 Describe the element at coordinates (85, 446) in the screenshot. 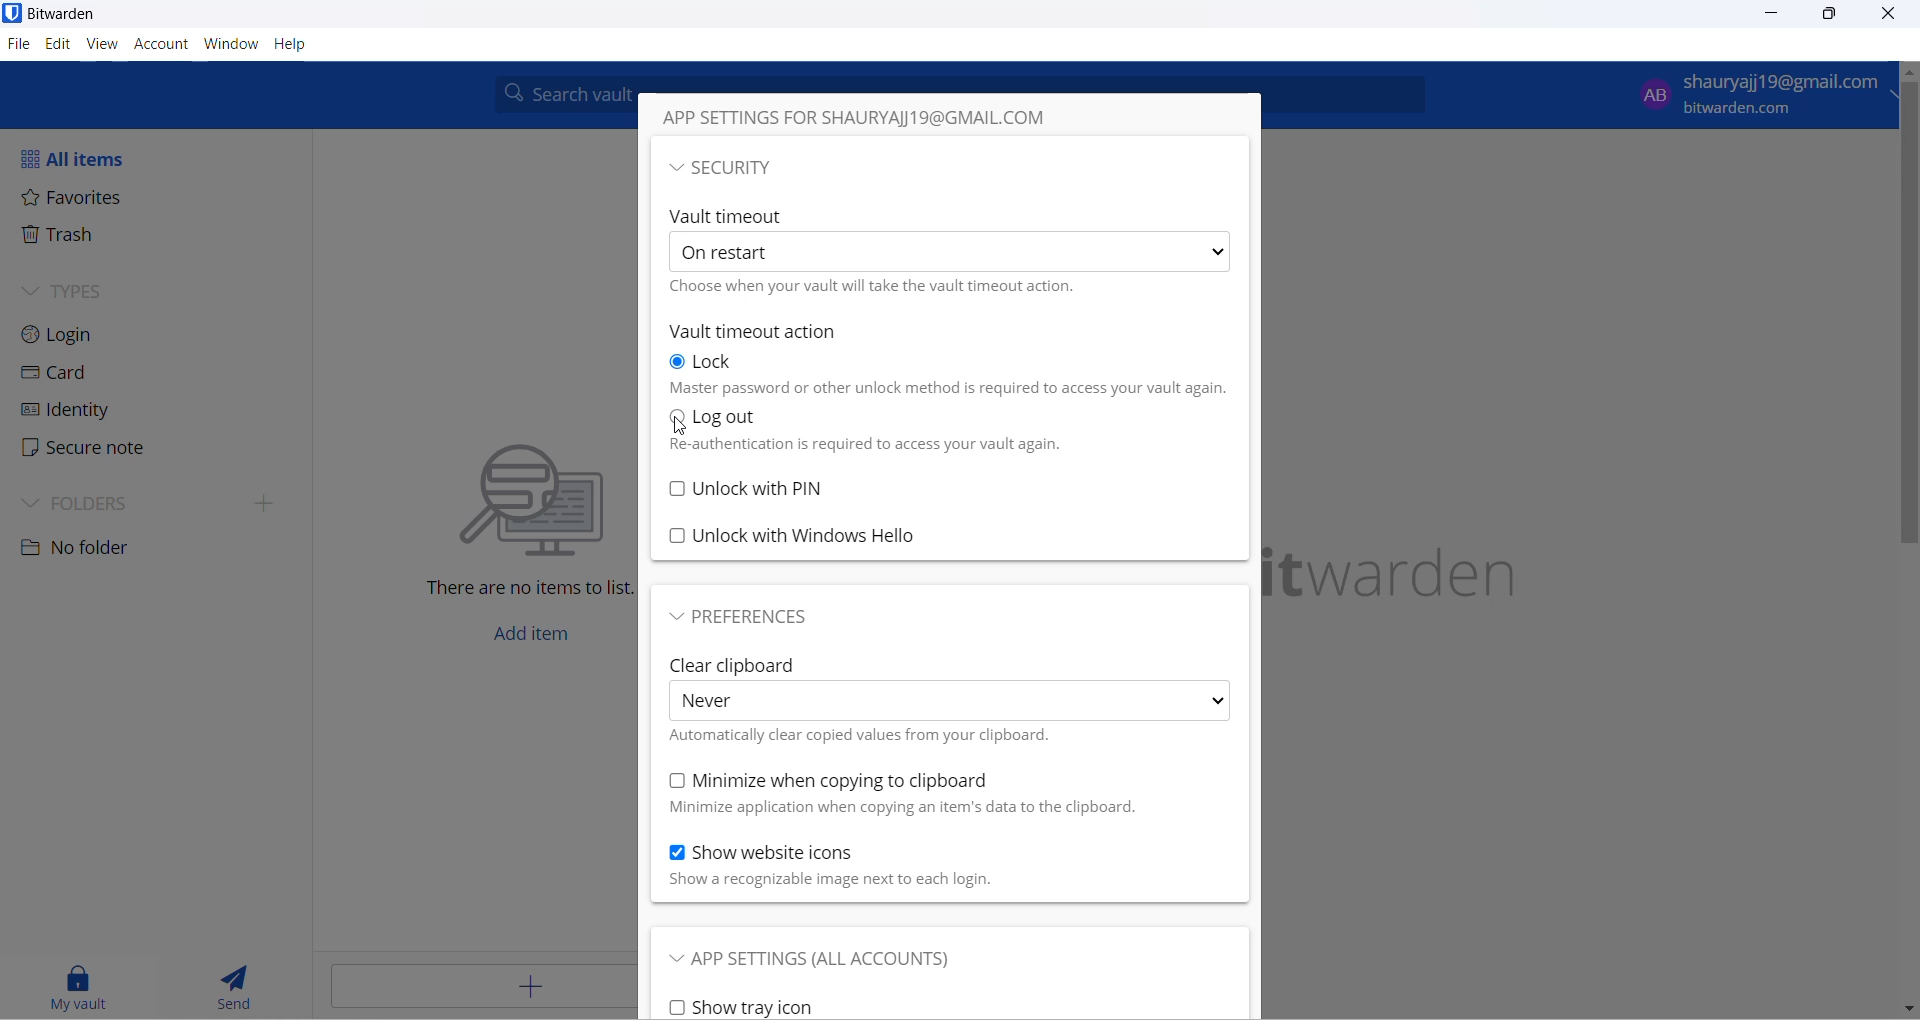

I see `Secure note` at that location.